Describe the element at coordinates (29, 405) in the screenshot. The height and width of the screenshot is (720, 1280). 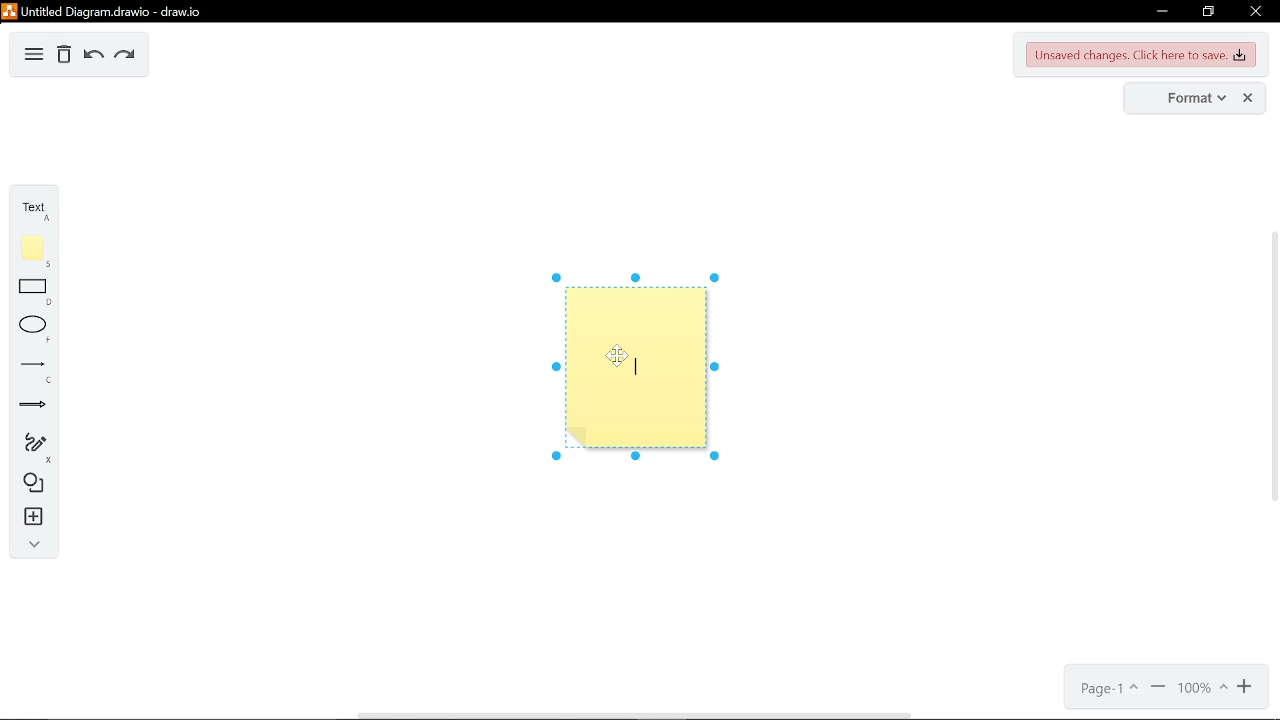
I see `arrows` at that location.